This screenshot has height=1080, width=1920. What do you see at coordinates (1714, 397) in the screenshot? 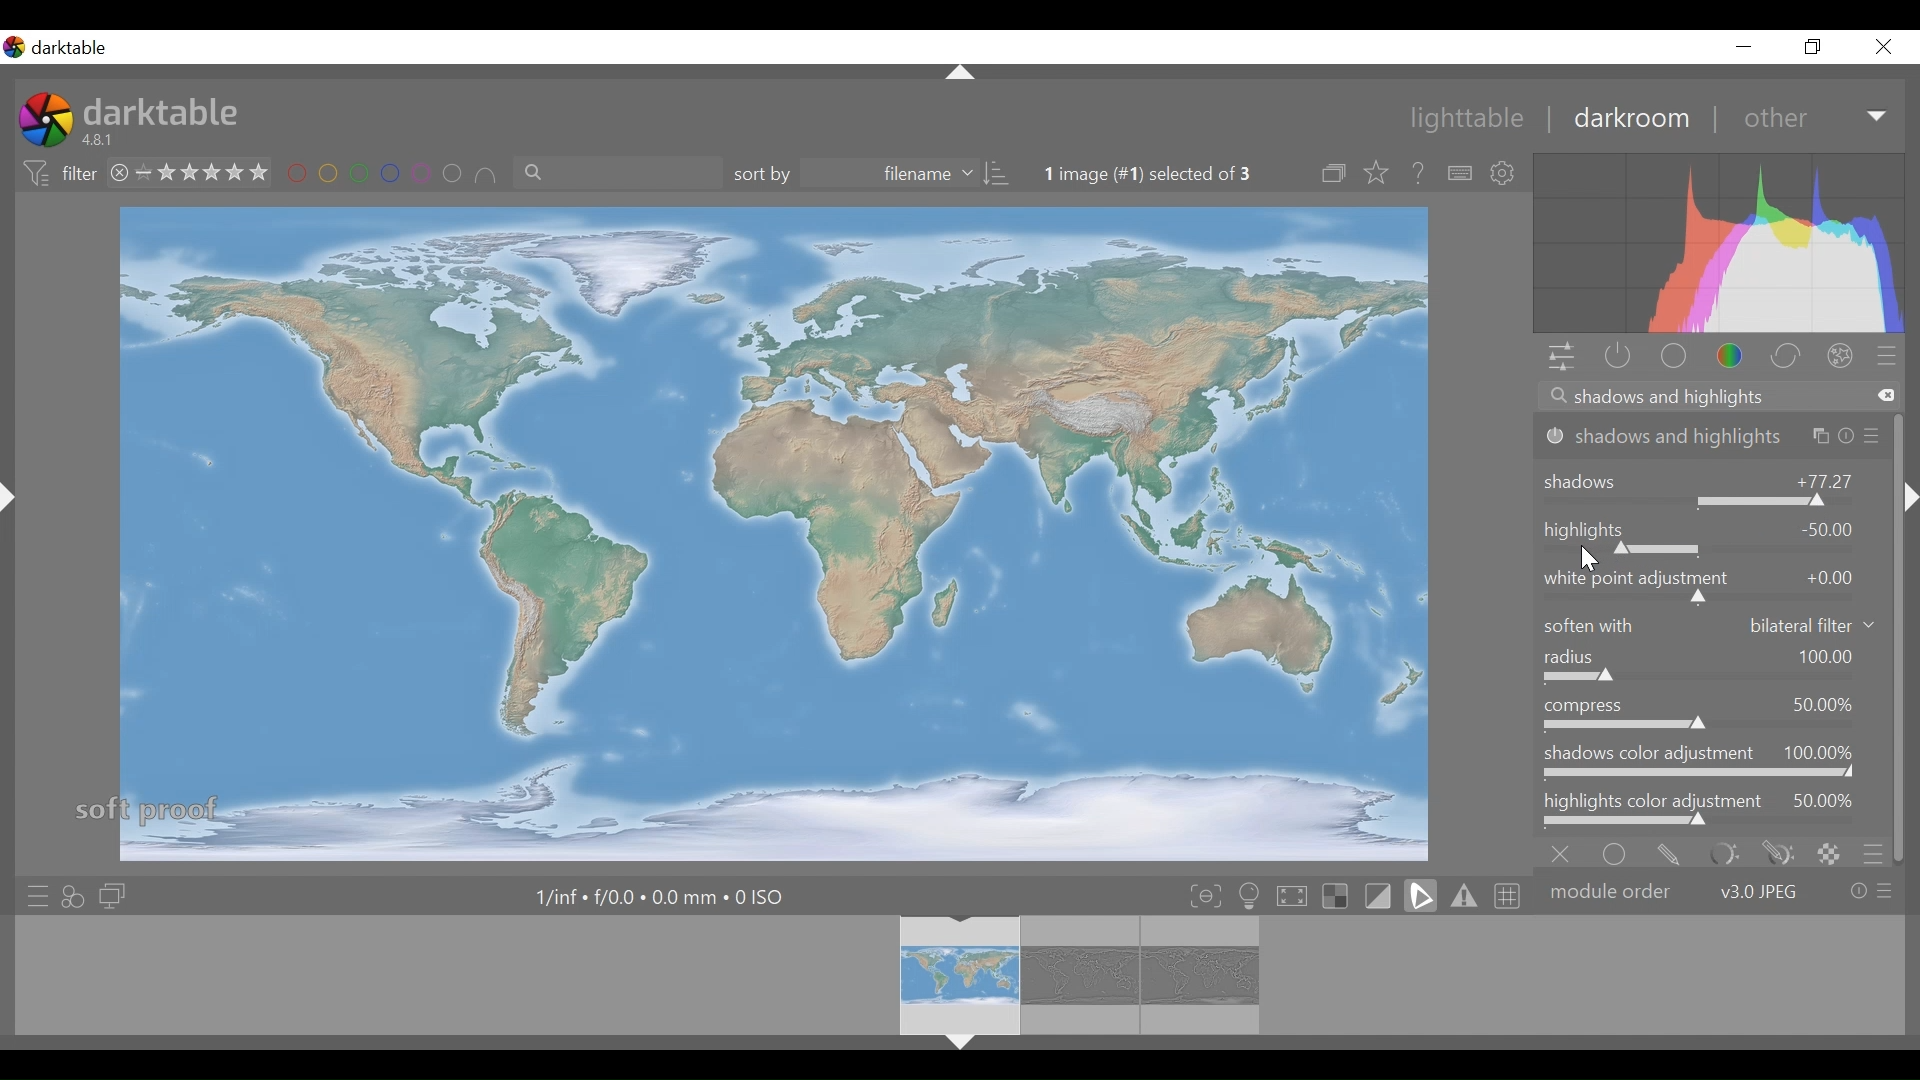
I see `search modules by name or tag` at bounding box center [1714, 397].